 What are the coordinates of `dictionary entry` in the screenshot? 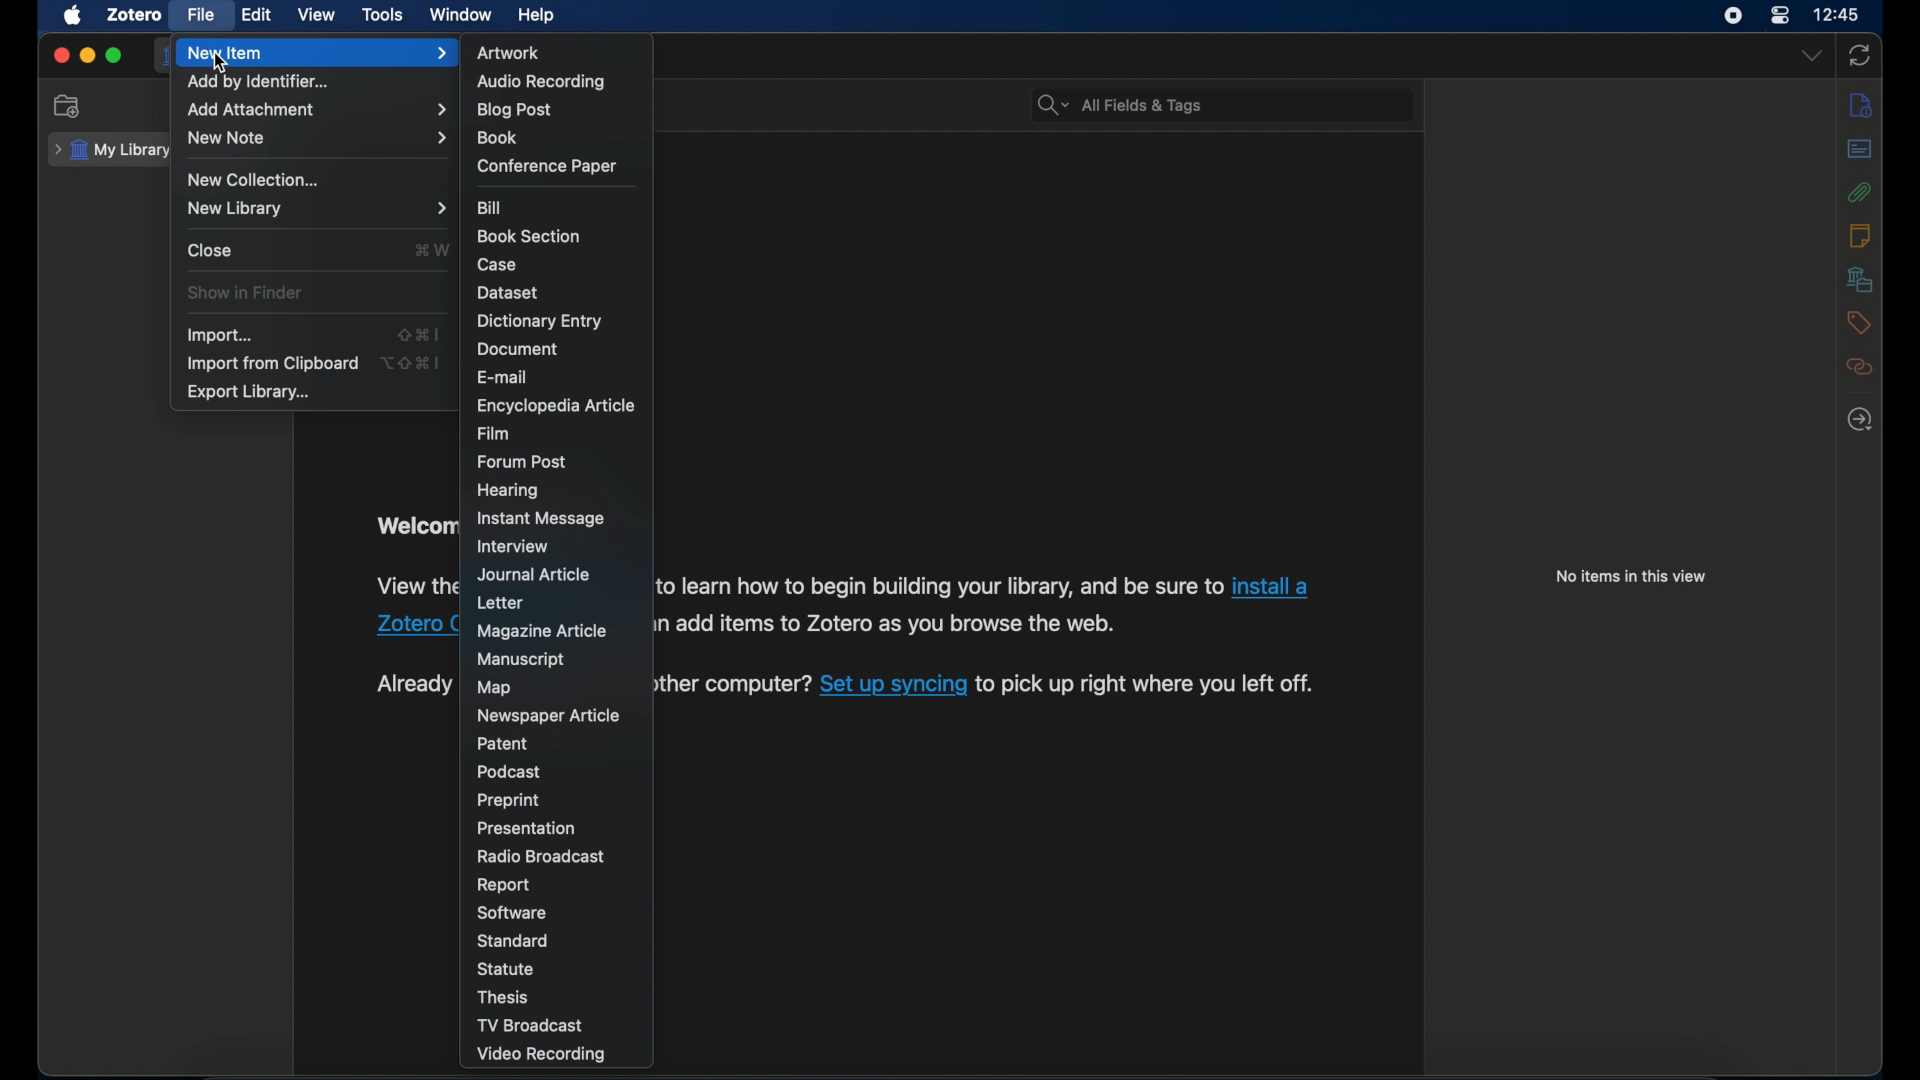 It's located at (539, 321).